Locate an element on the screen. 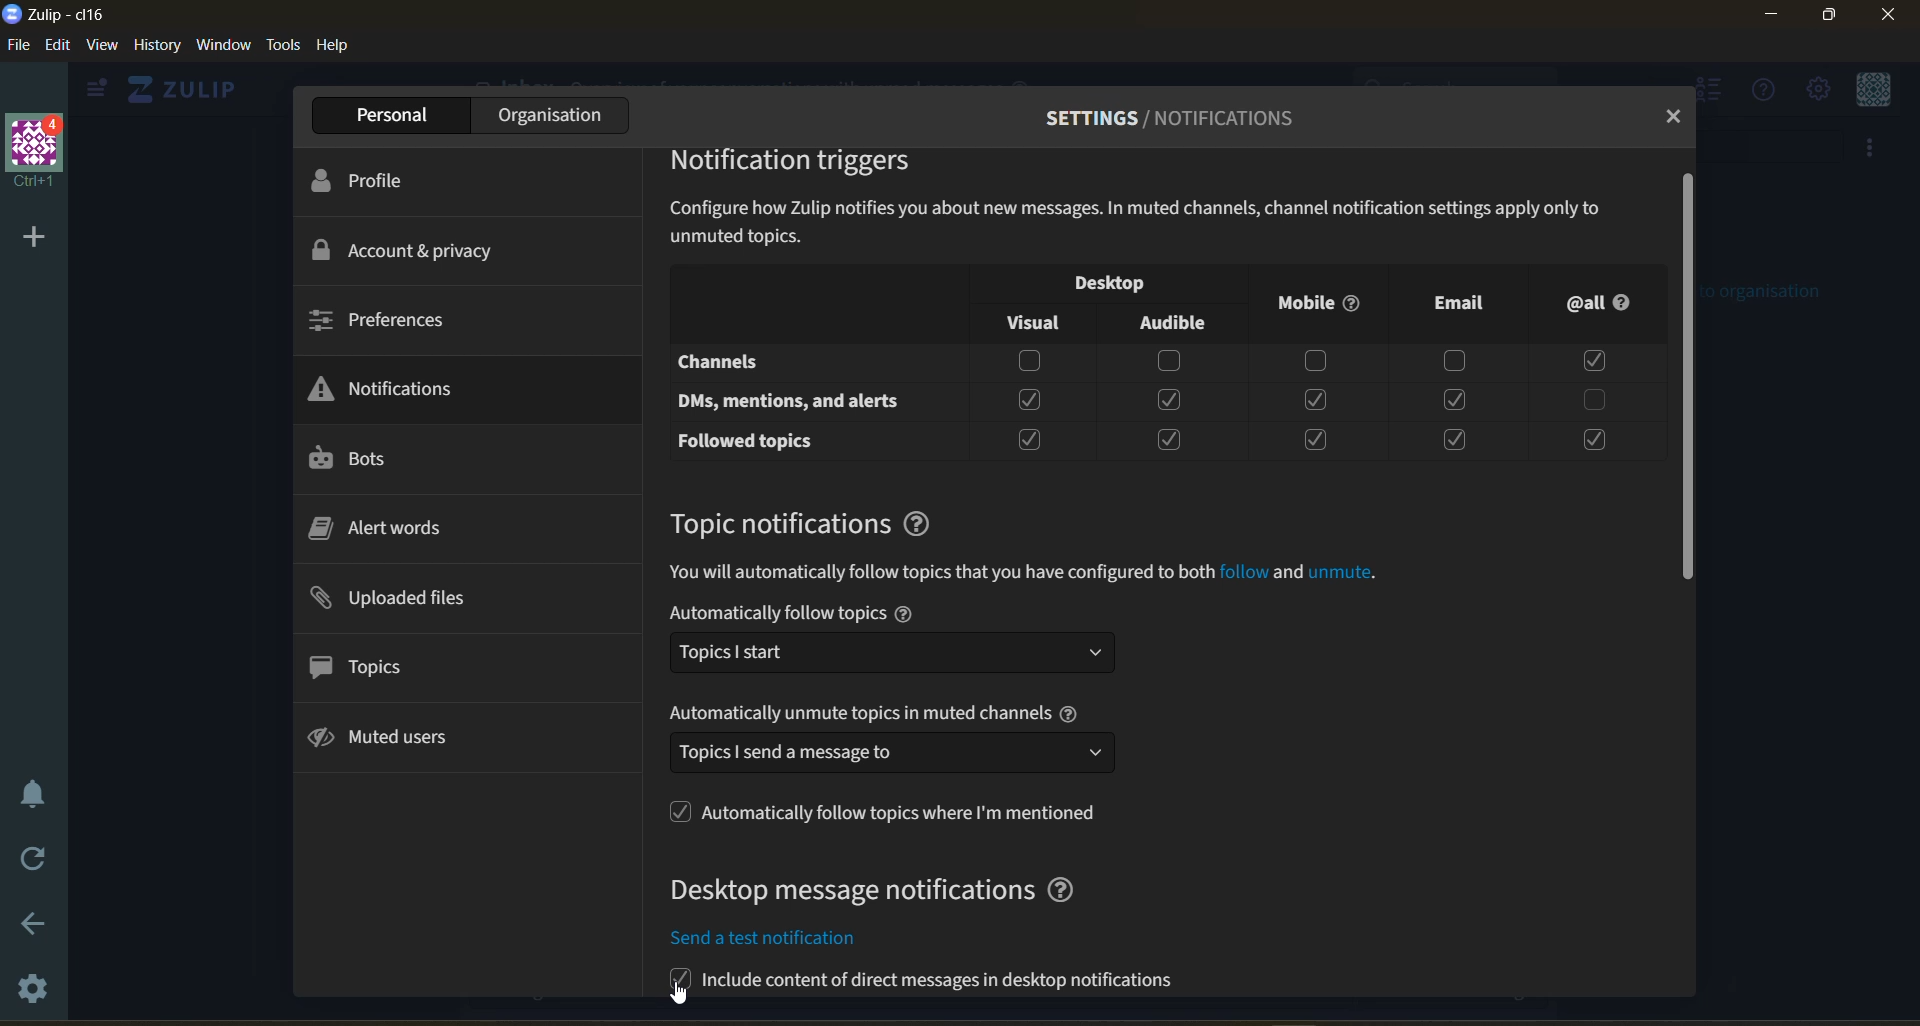  window is located at coordinates (228, 46).